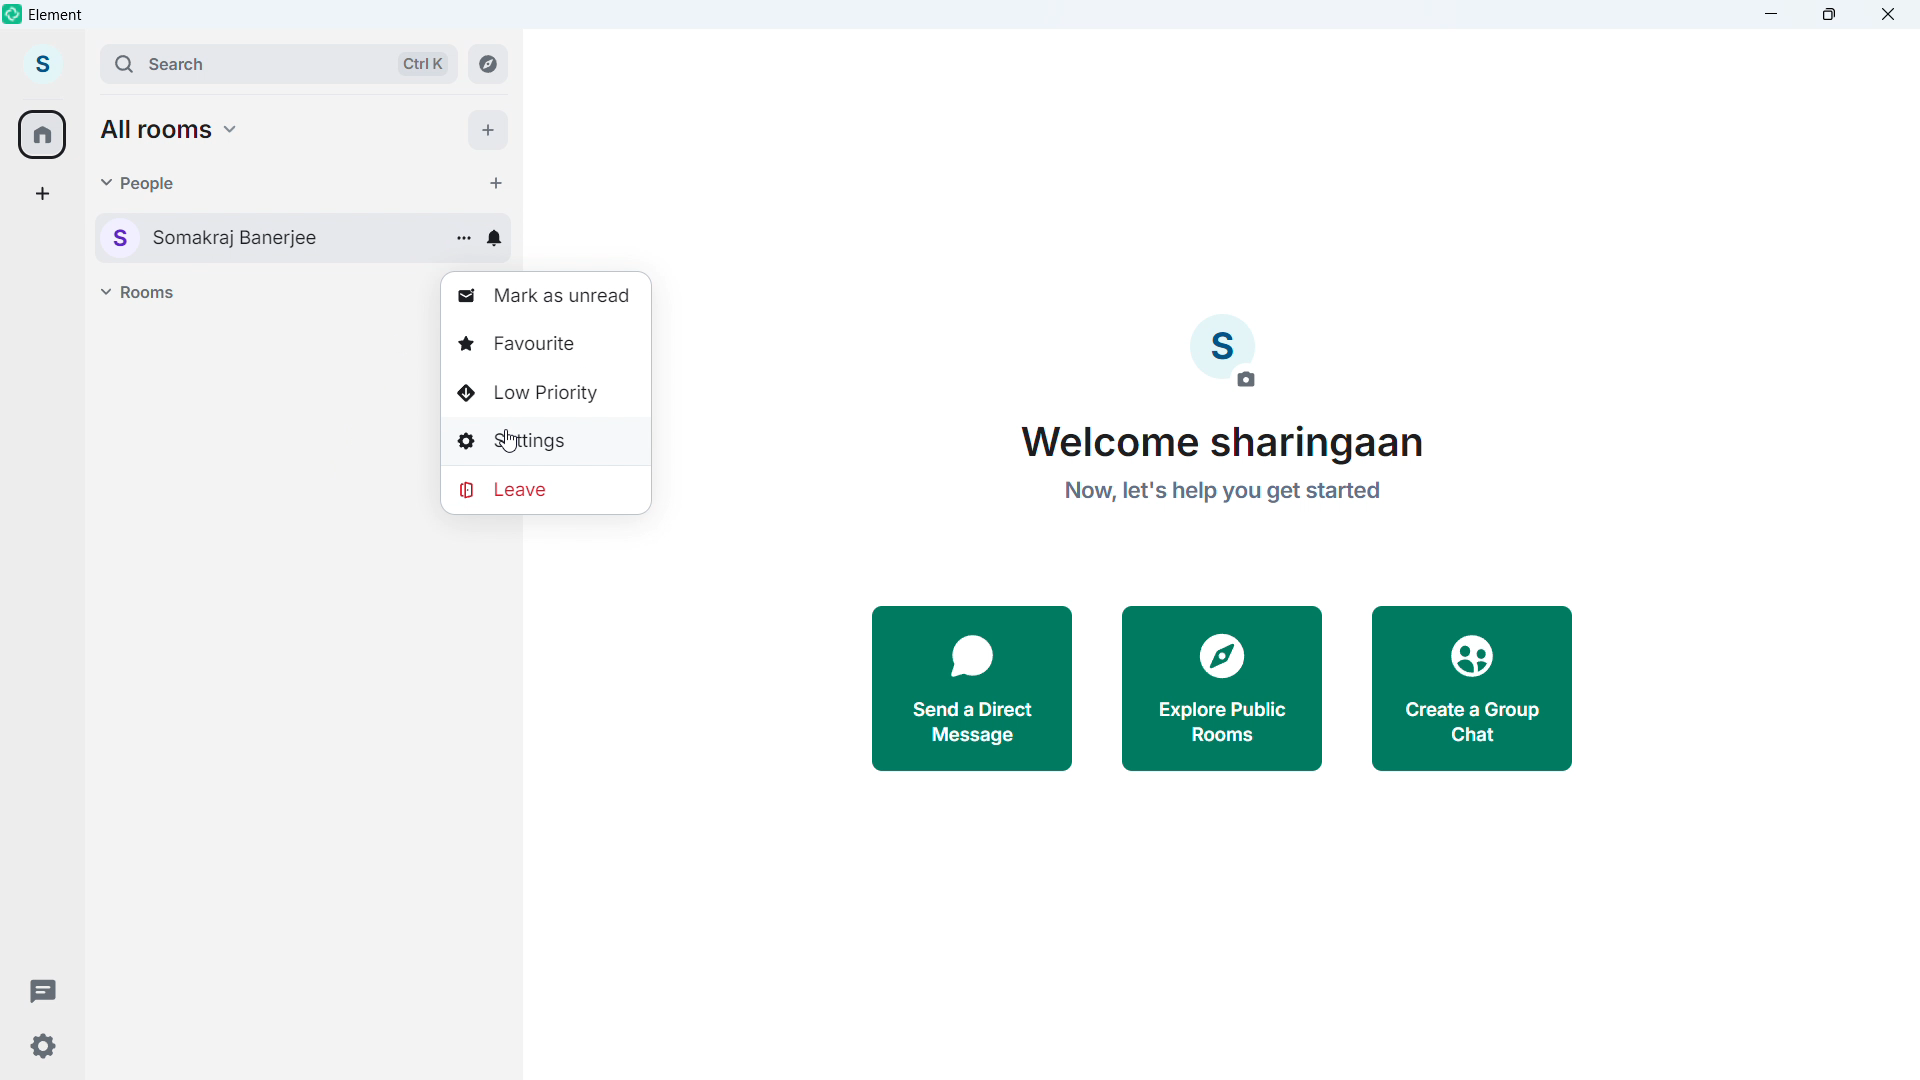  I want to click on people , so click(138, 182).